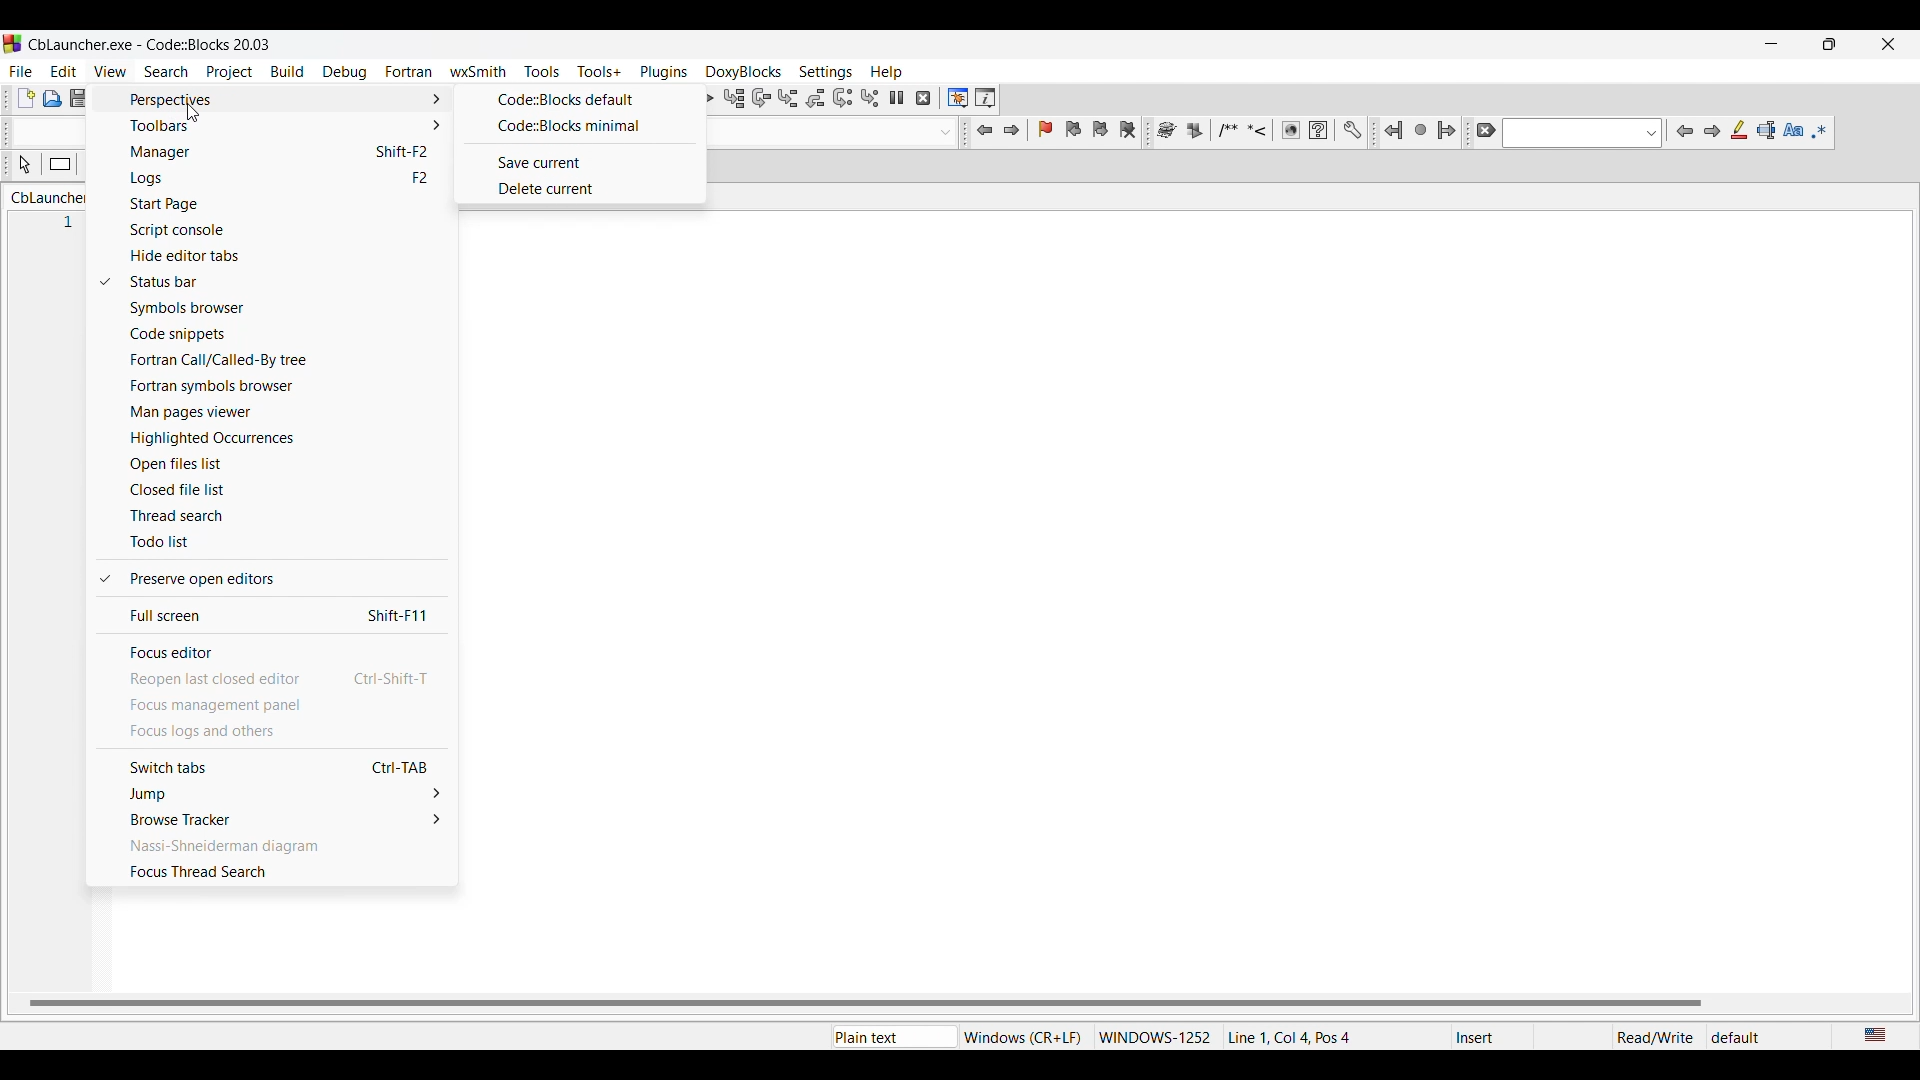 The width and height of the screenshot is (1920, 1080). What do you see at coordinates (24, 164) in the screenshot?
I see `Select` at bounding box center [24, 164].